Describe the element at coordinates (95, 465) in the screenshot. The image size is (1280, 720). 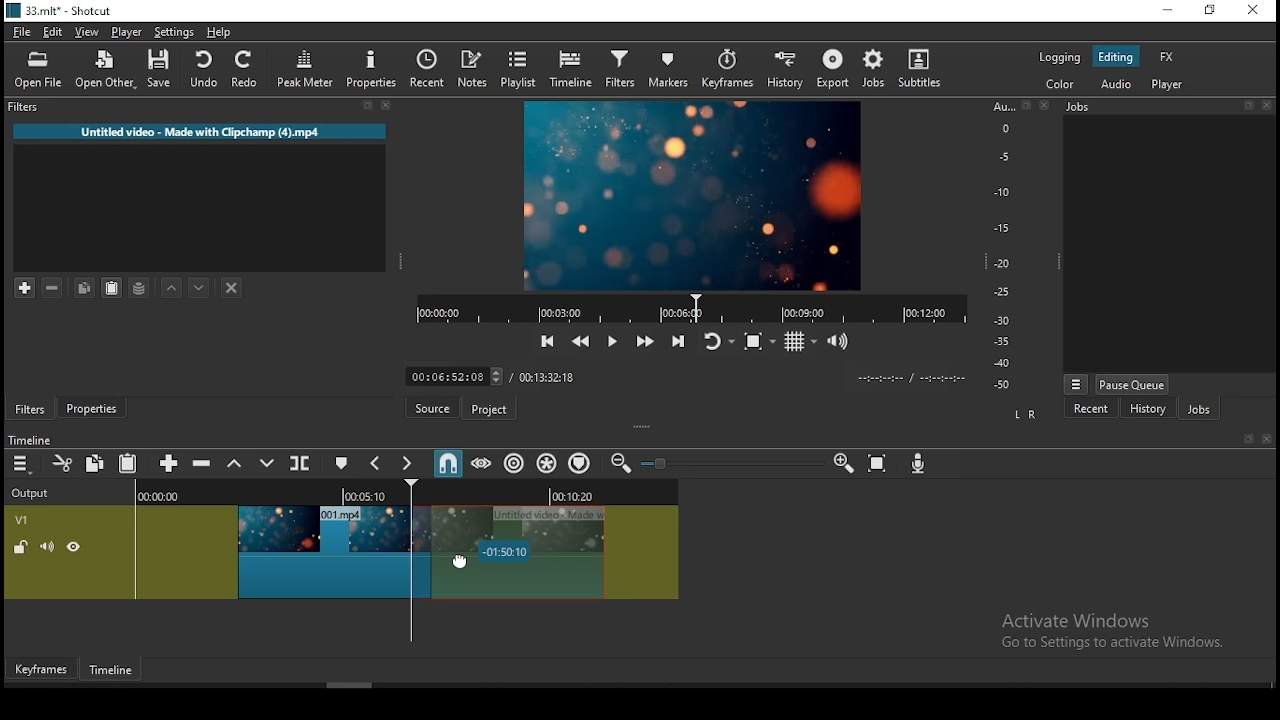
I see `copy` at that location.